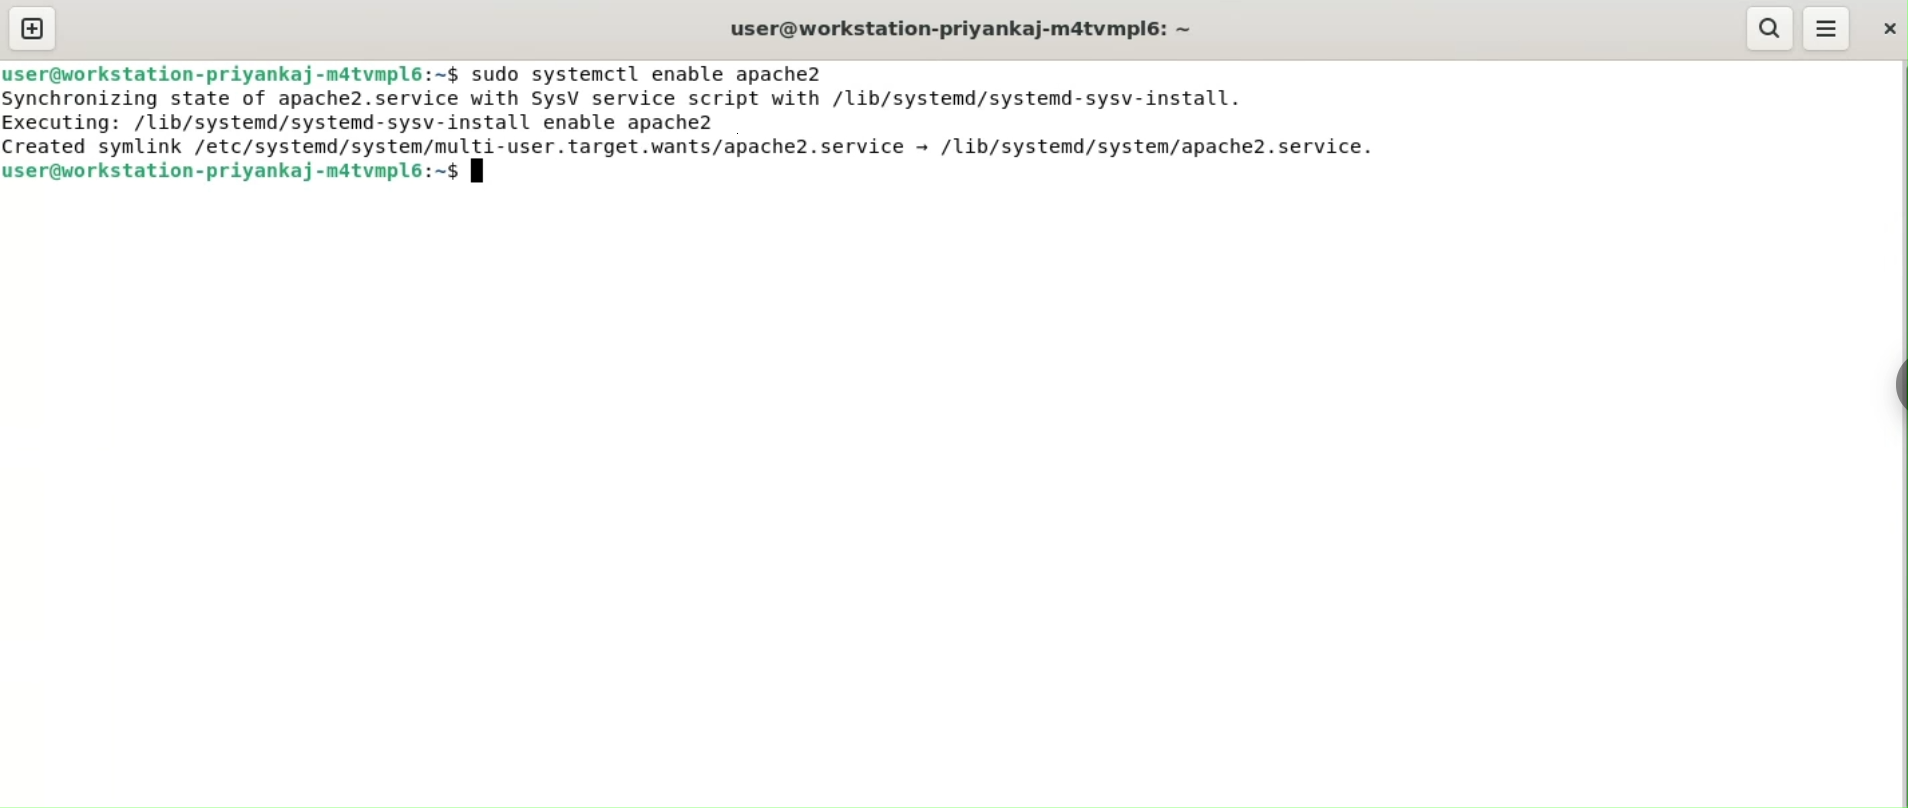  I want to click on sudo systemctl enable apache2, so click(647, 74).